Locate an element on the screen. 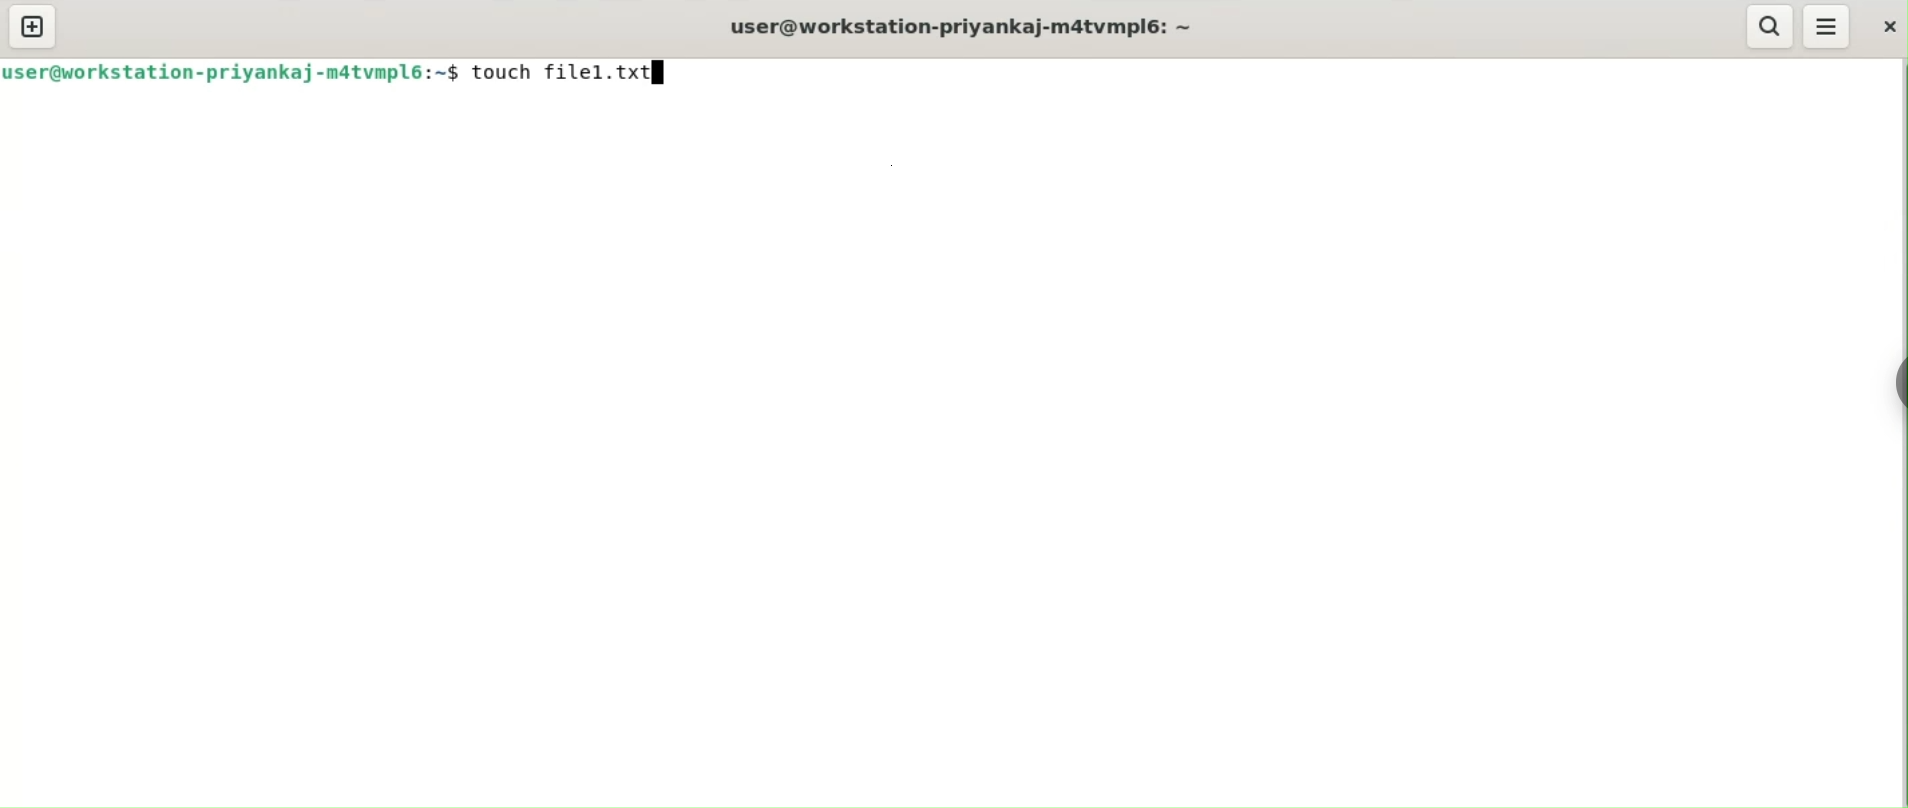 The height and width of the screenshot is (808, 1908). search is located at coordinates (1772, 27).